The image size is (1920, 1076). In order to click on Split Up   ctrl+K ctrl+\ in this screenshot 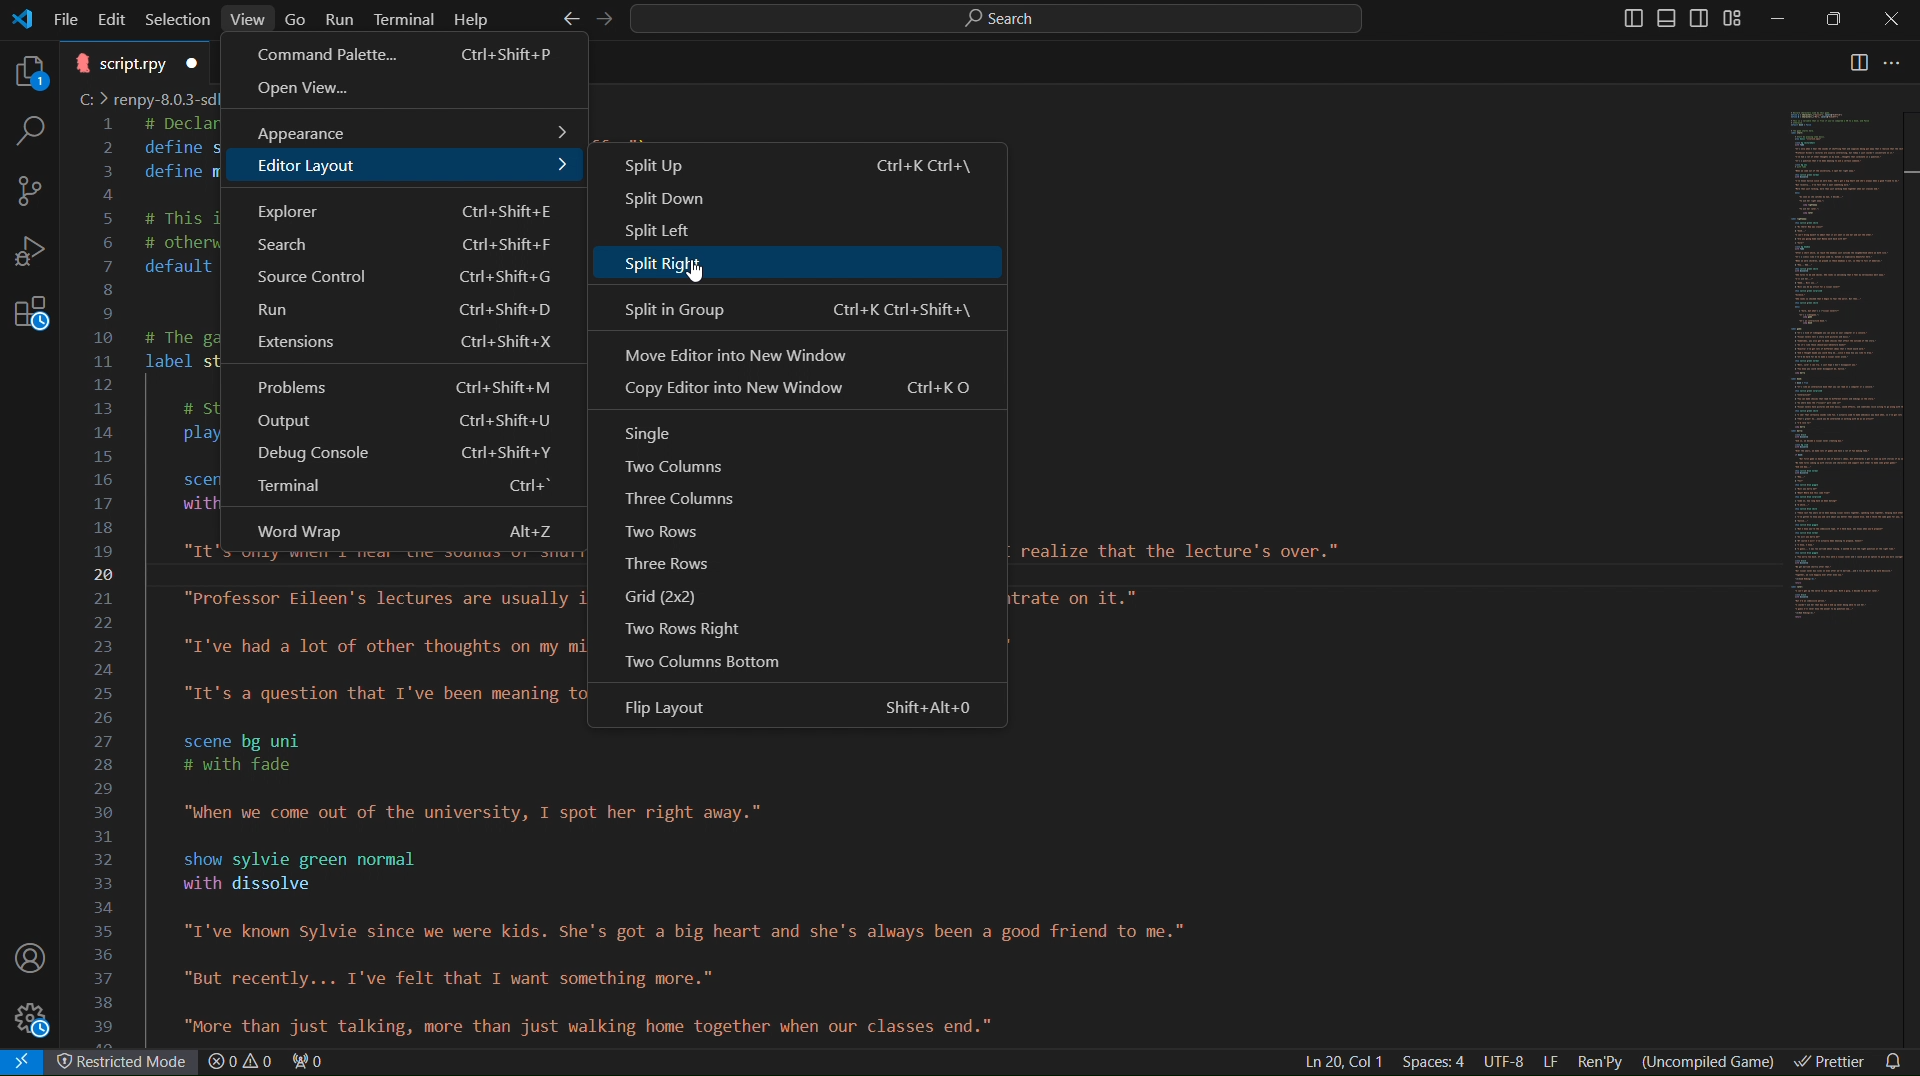, I will do `click(797, 164)`.